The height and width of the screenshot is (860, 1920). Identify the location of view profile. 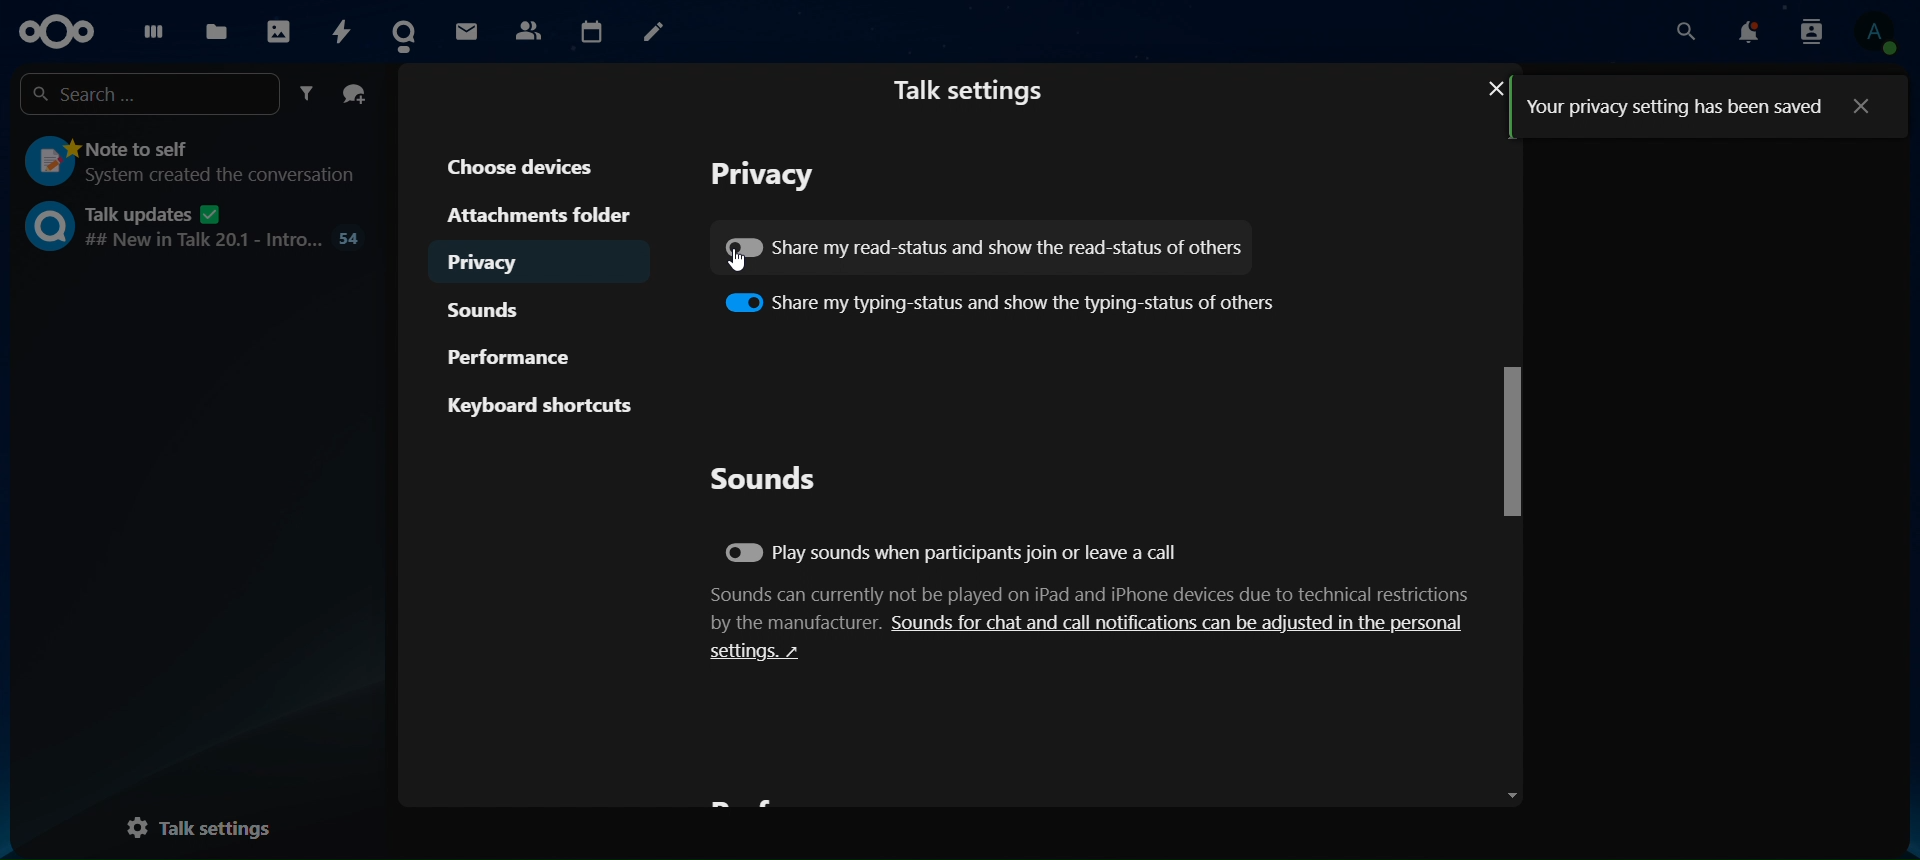
(1877, 34).